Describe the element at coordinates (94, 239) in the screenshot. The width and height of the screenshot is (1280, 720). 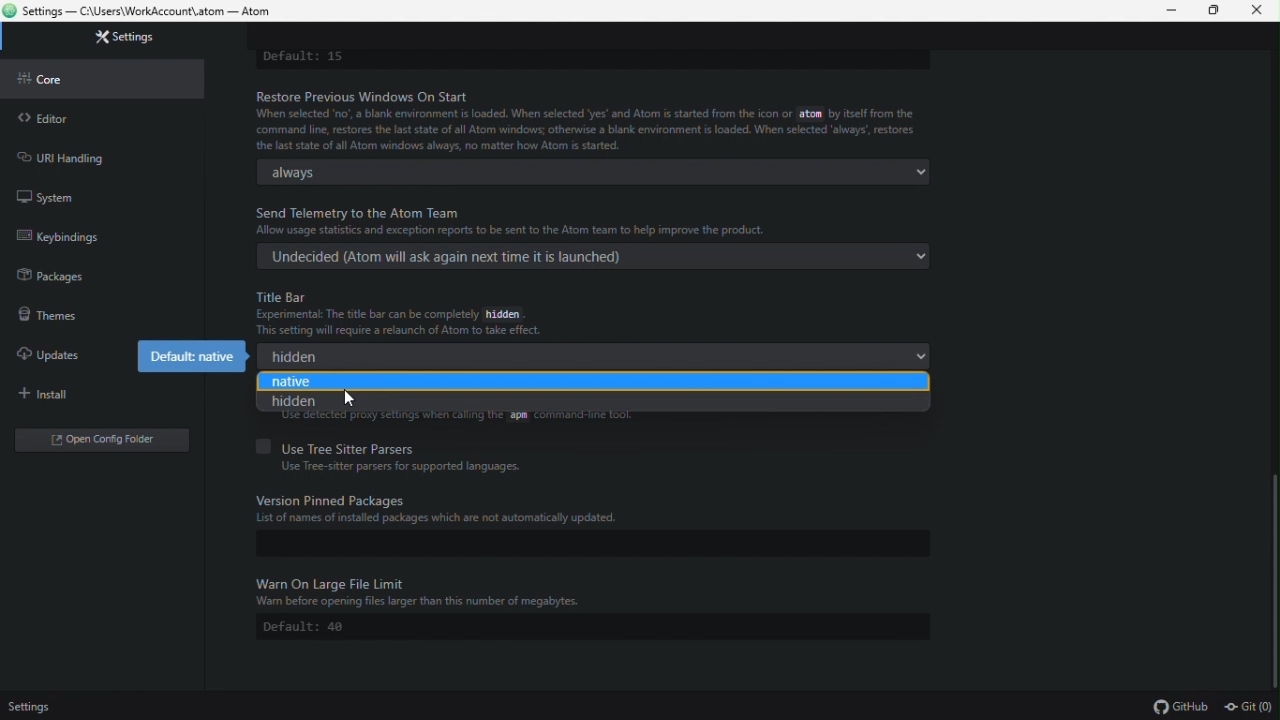
I see `key bindings` at that location.